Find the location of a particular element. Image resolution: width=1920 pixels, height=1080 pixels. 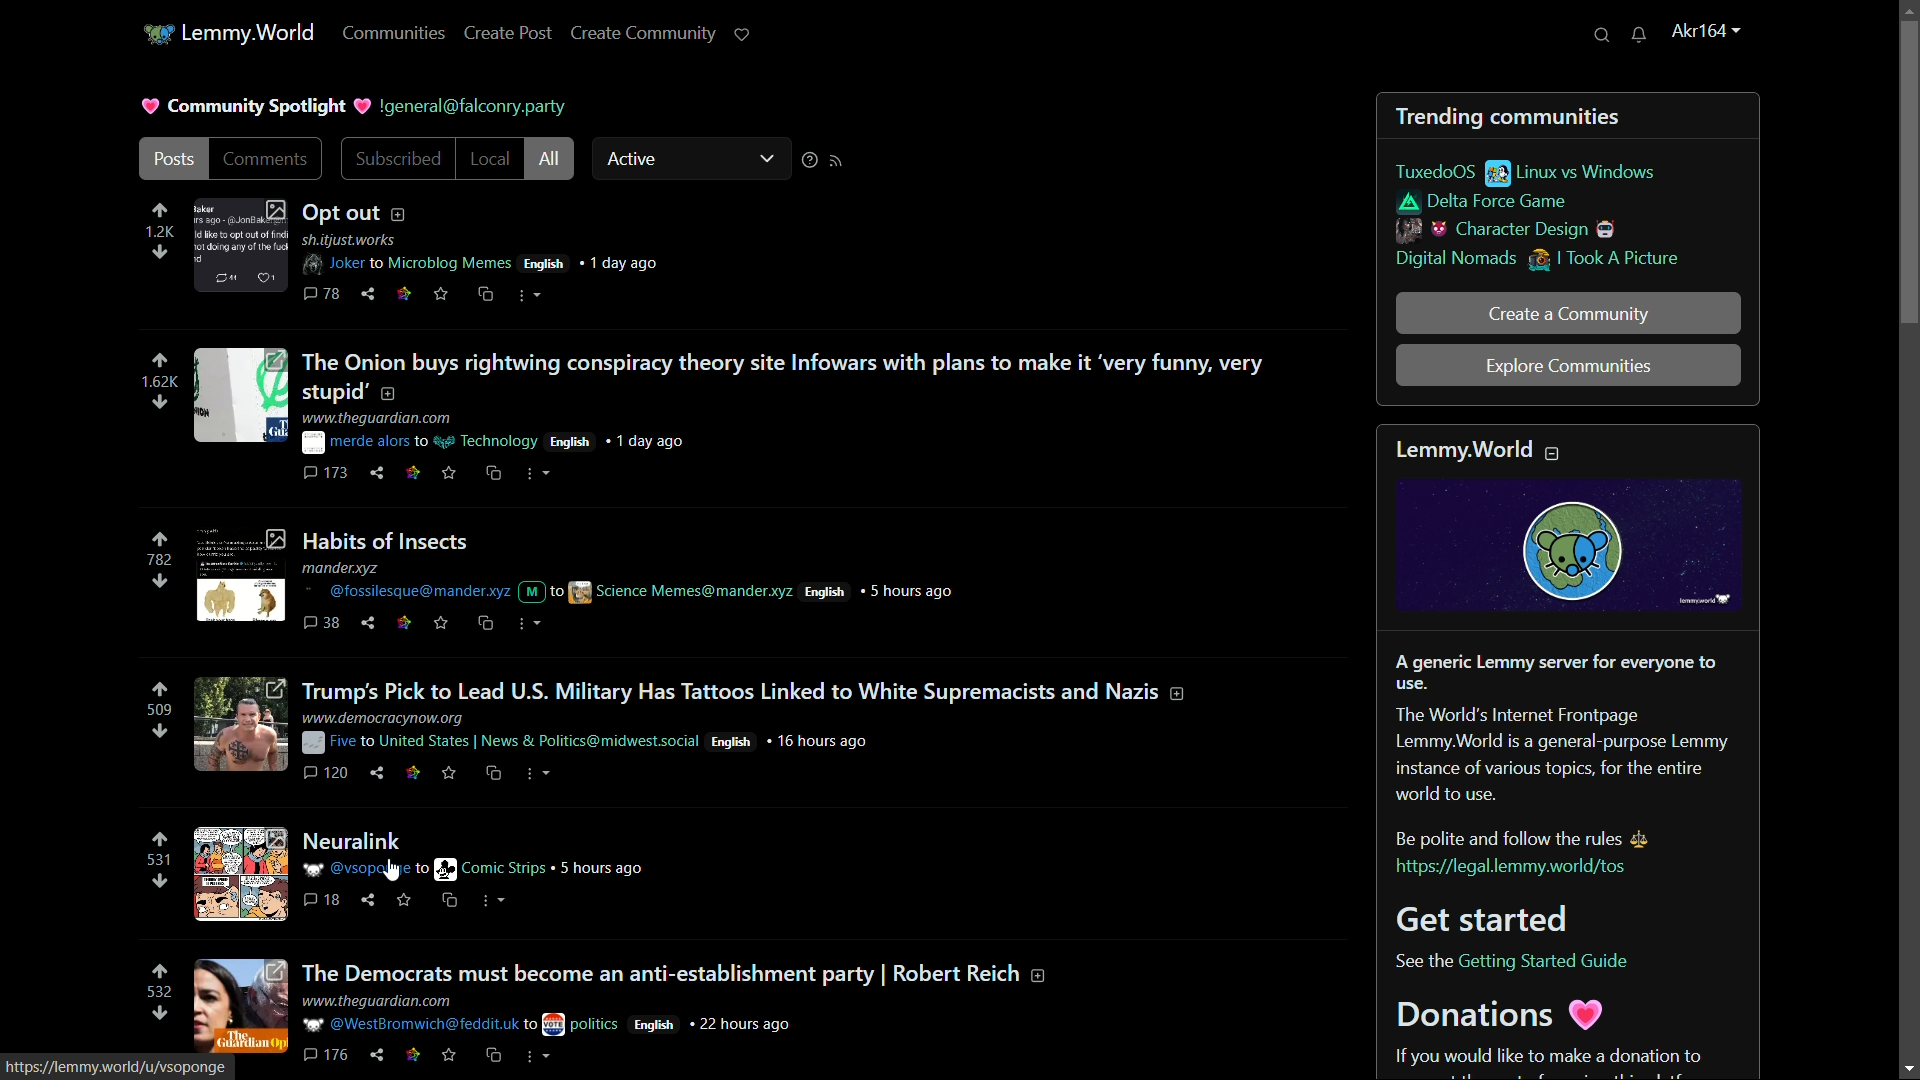

link is located at coordinates (414, 471).